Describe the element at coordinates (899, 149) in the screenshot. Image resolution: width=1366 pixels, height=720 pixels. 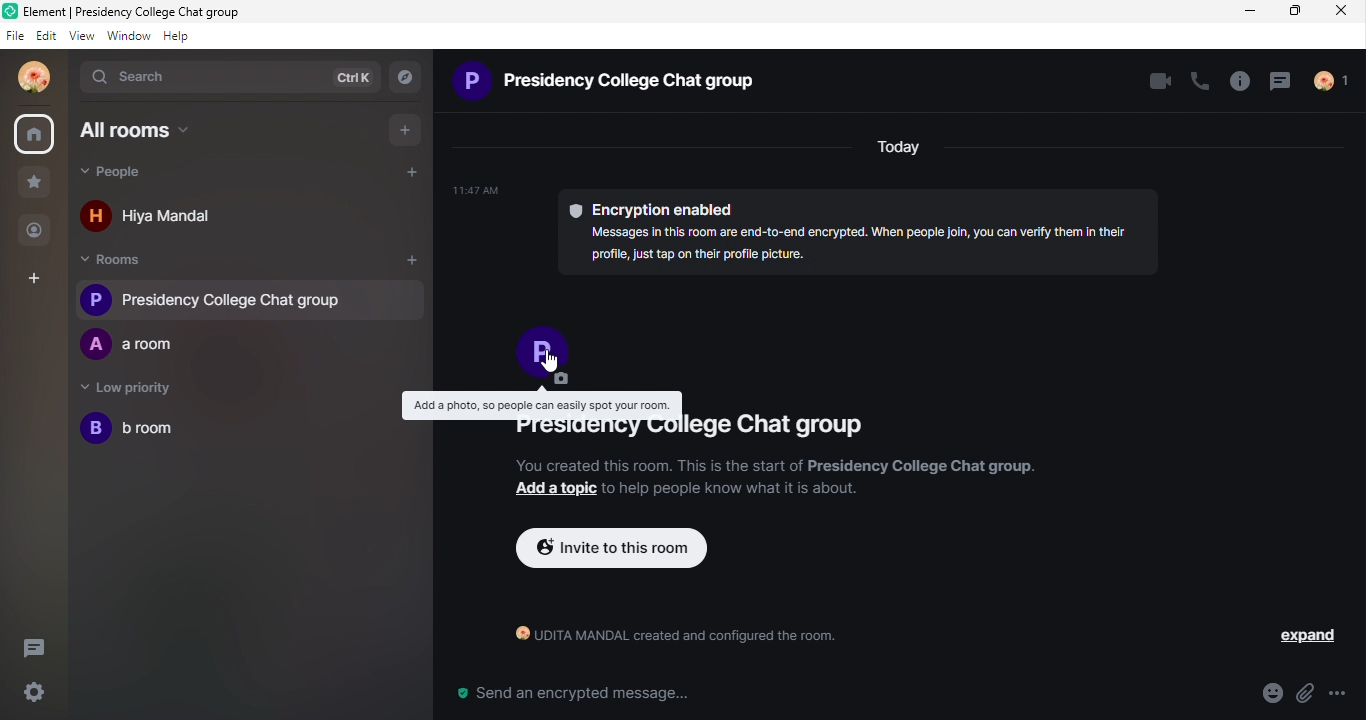
I see `today` at that location.